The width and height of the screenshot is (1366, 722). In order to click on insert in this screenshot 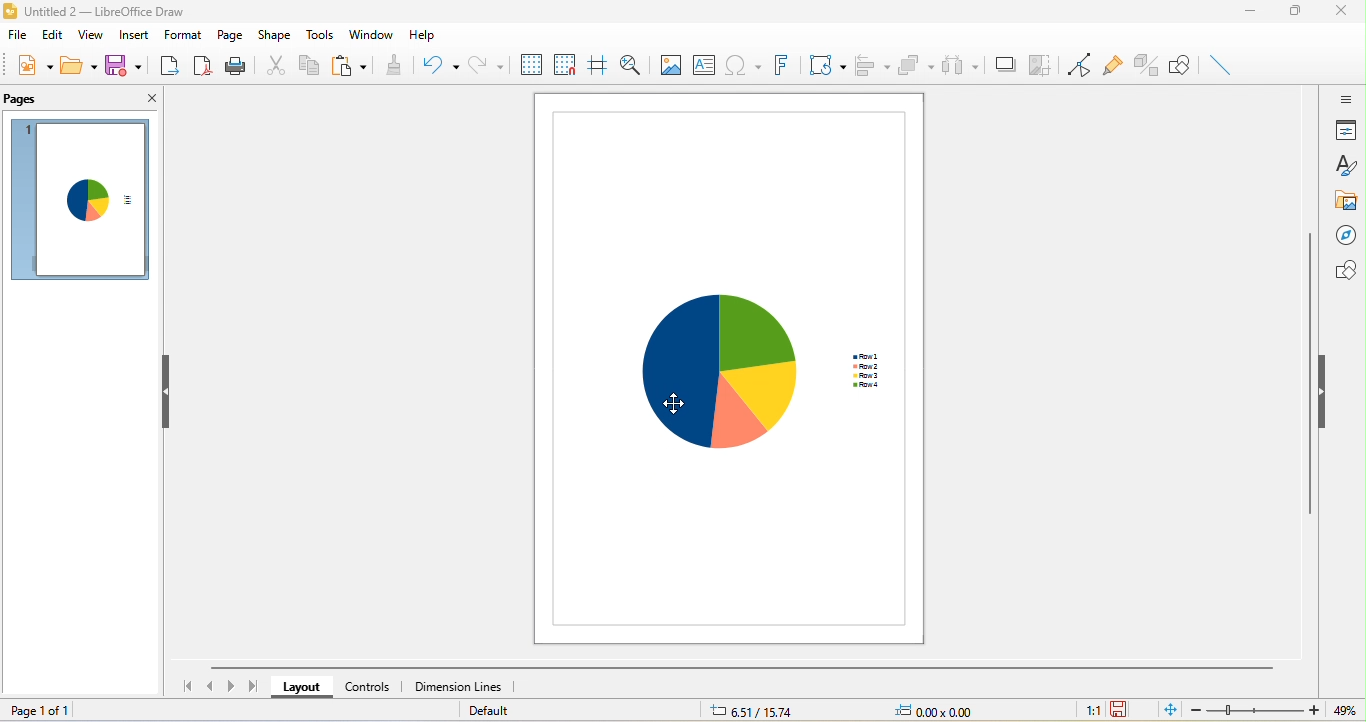, I will do `click(133, 35)`.